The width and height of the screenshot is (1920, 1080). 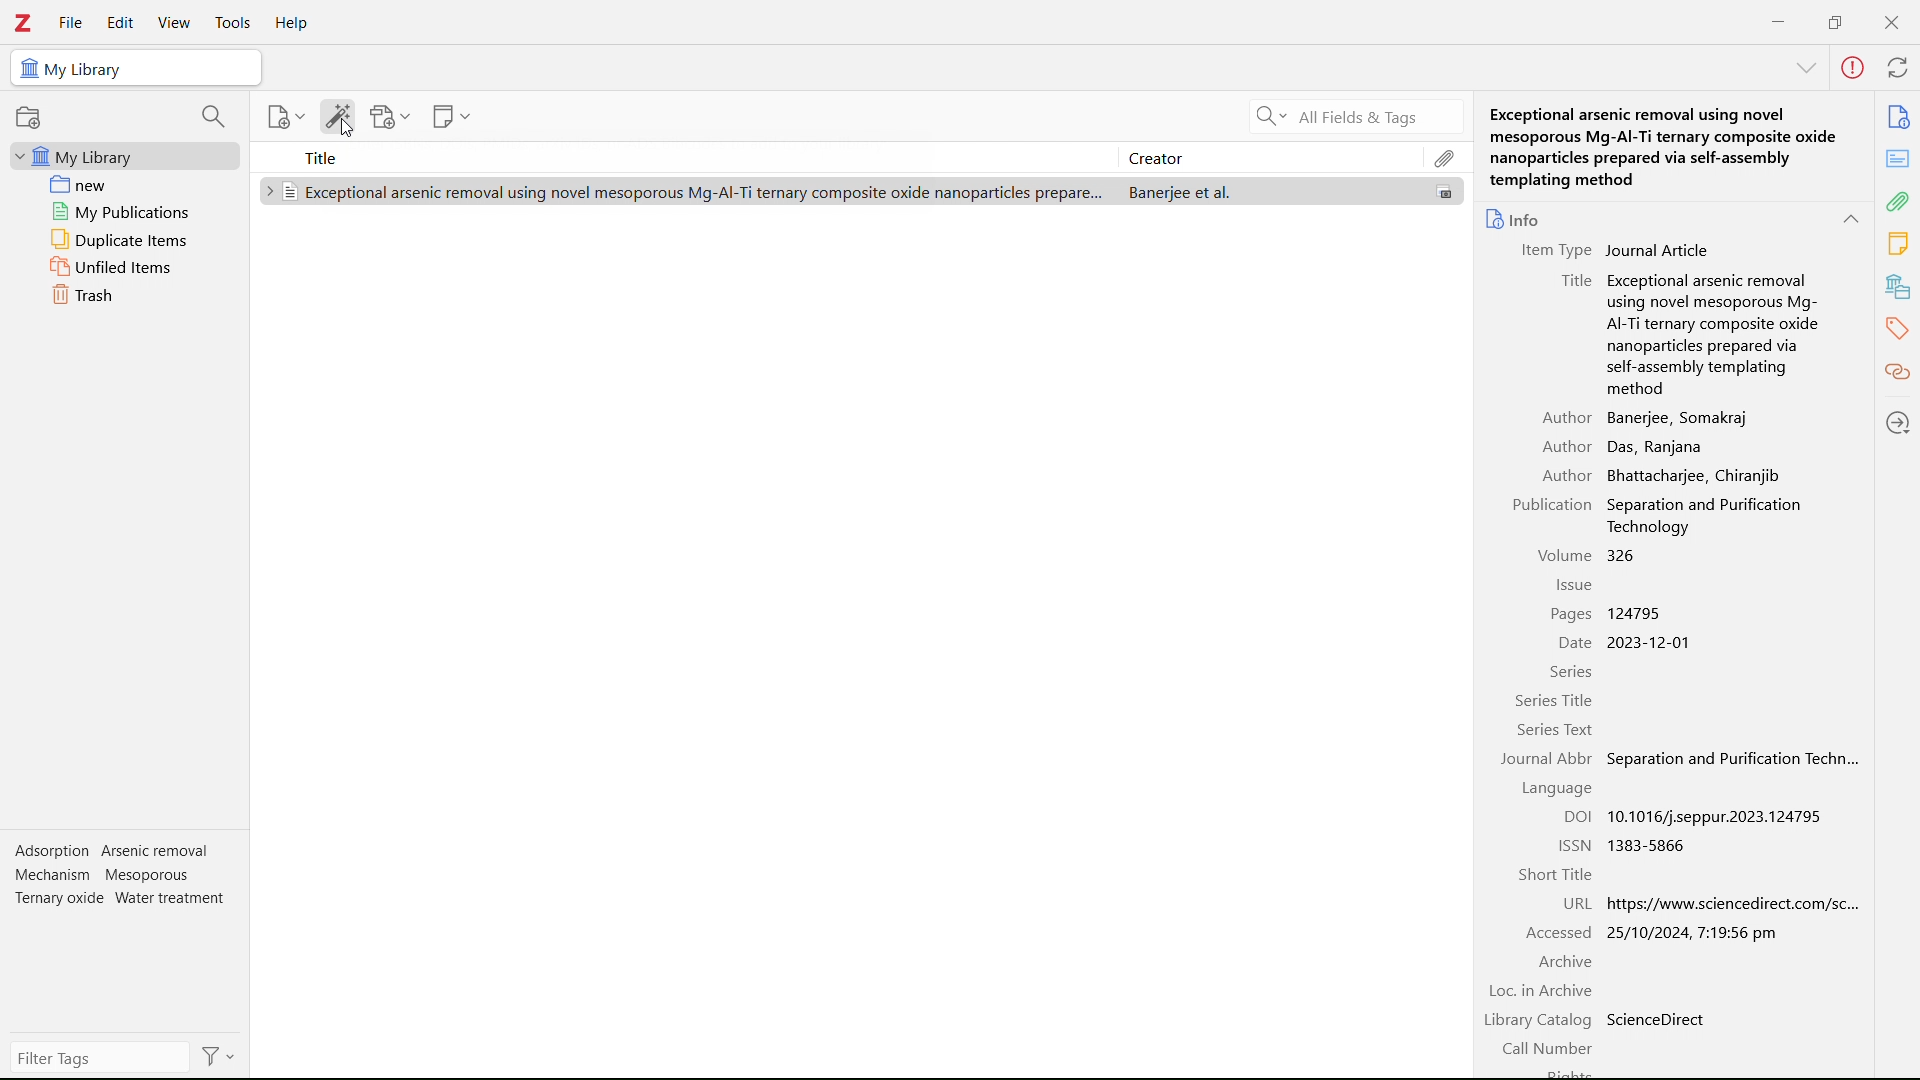 What do you see at coordinates (1565, 475) in the screenshot?
I see `Author` at bounding box center [1565, 475].